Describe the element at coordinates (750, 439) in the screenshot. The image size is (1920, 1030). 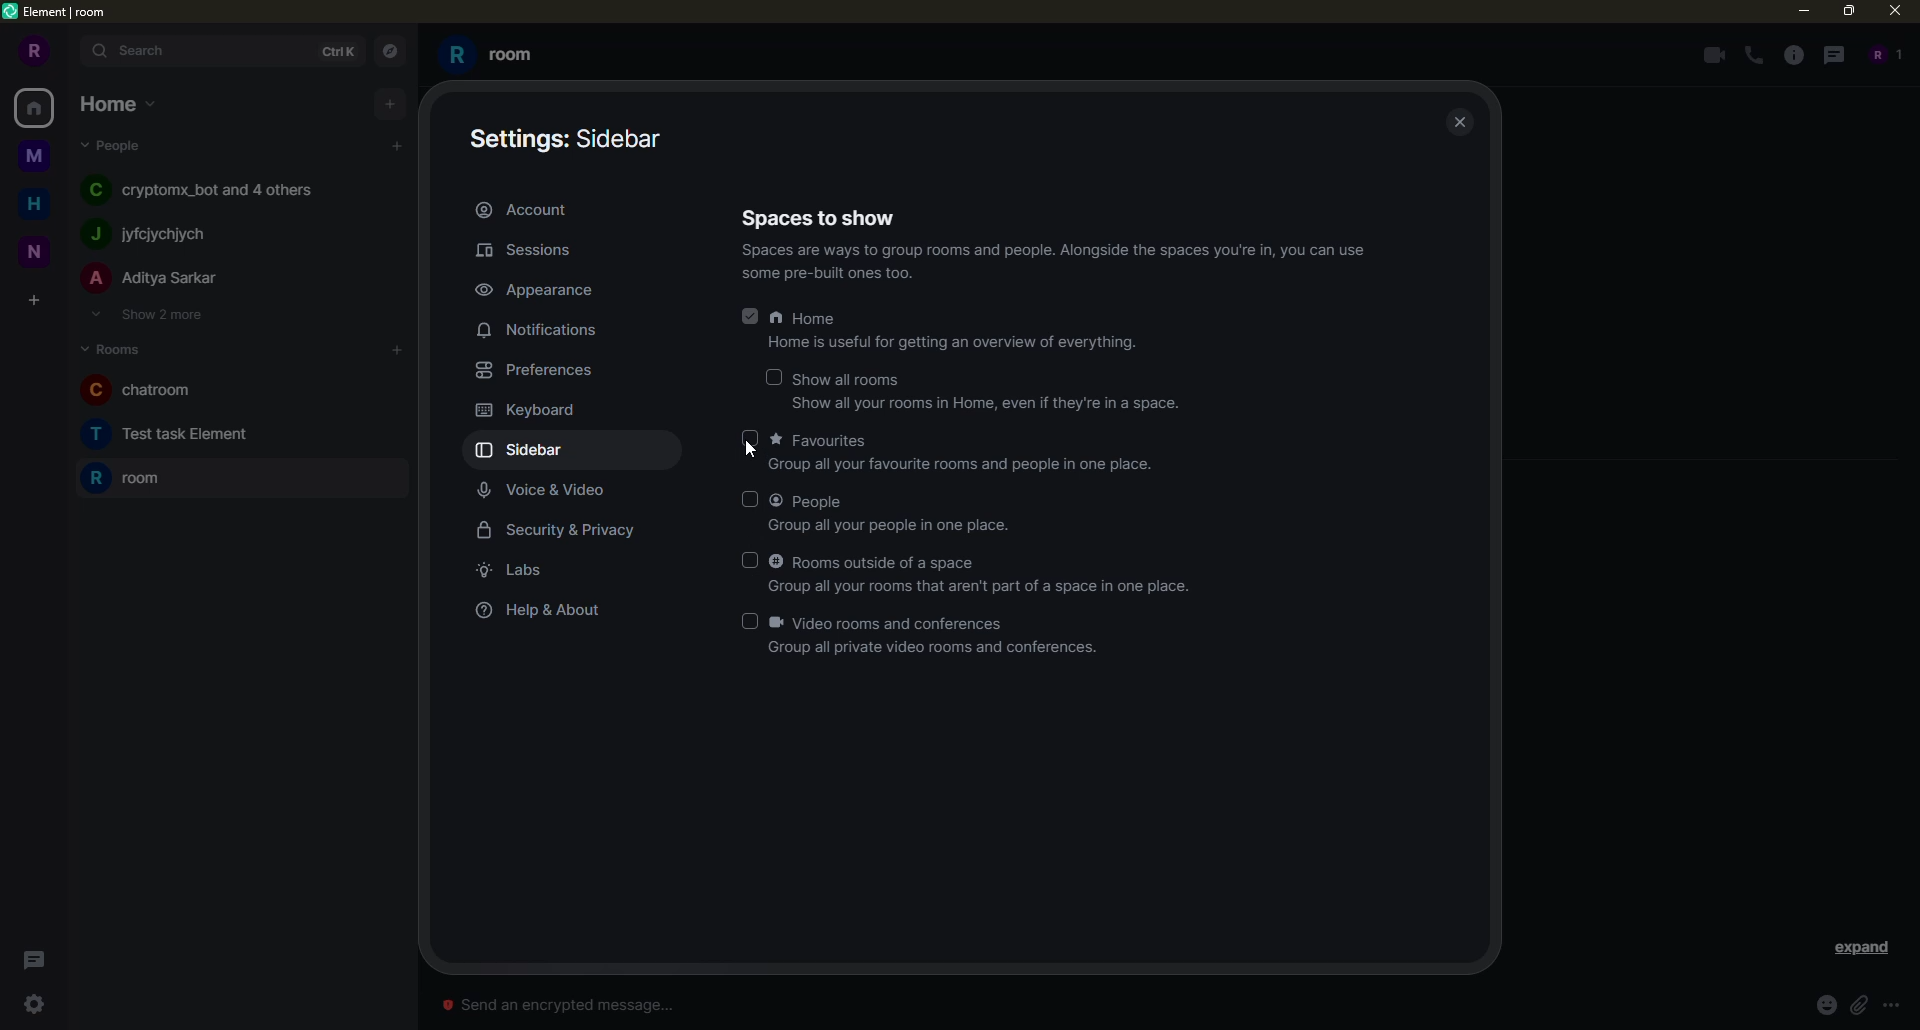
I see `select` at that location.